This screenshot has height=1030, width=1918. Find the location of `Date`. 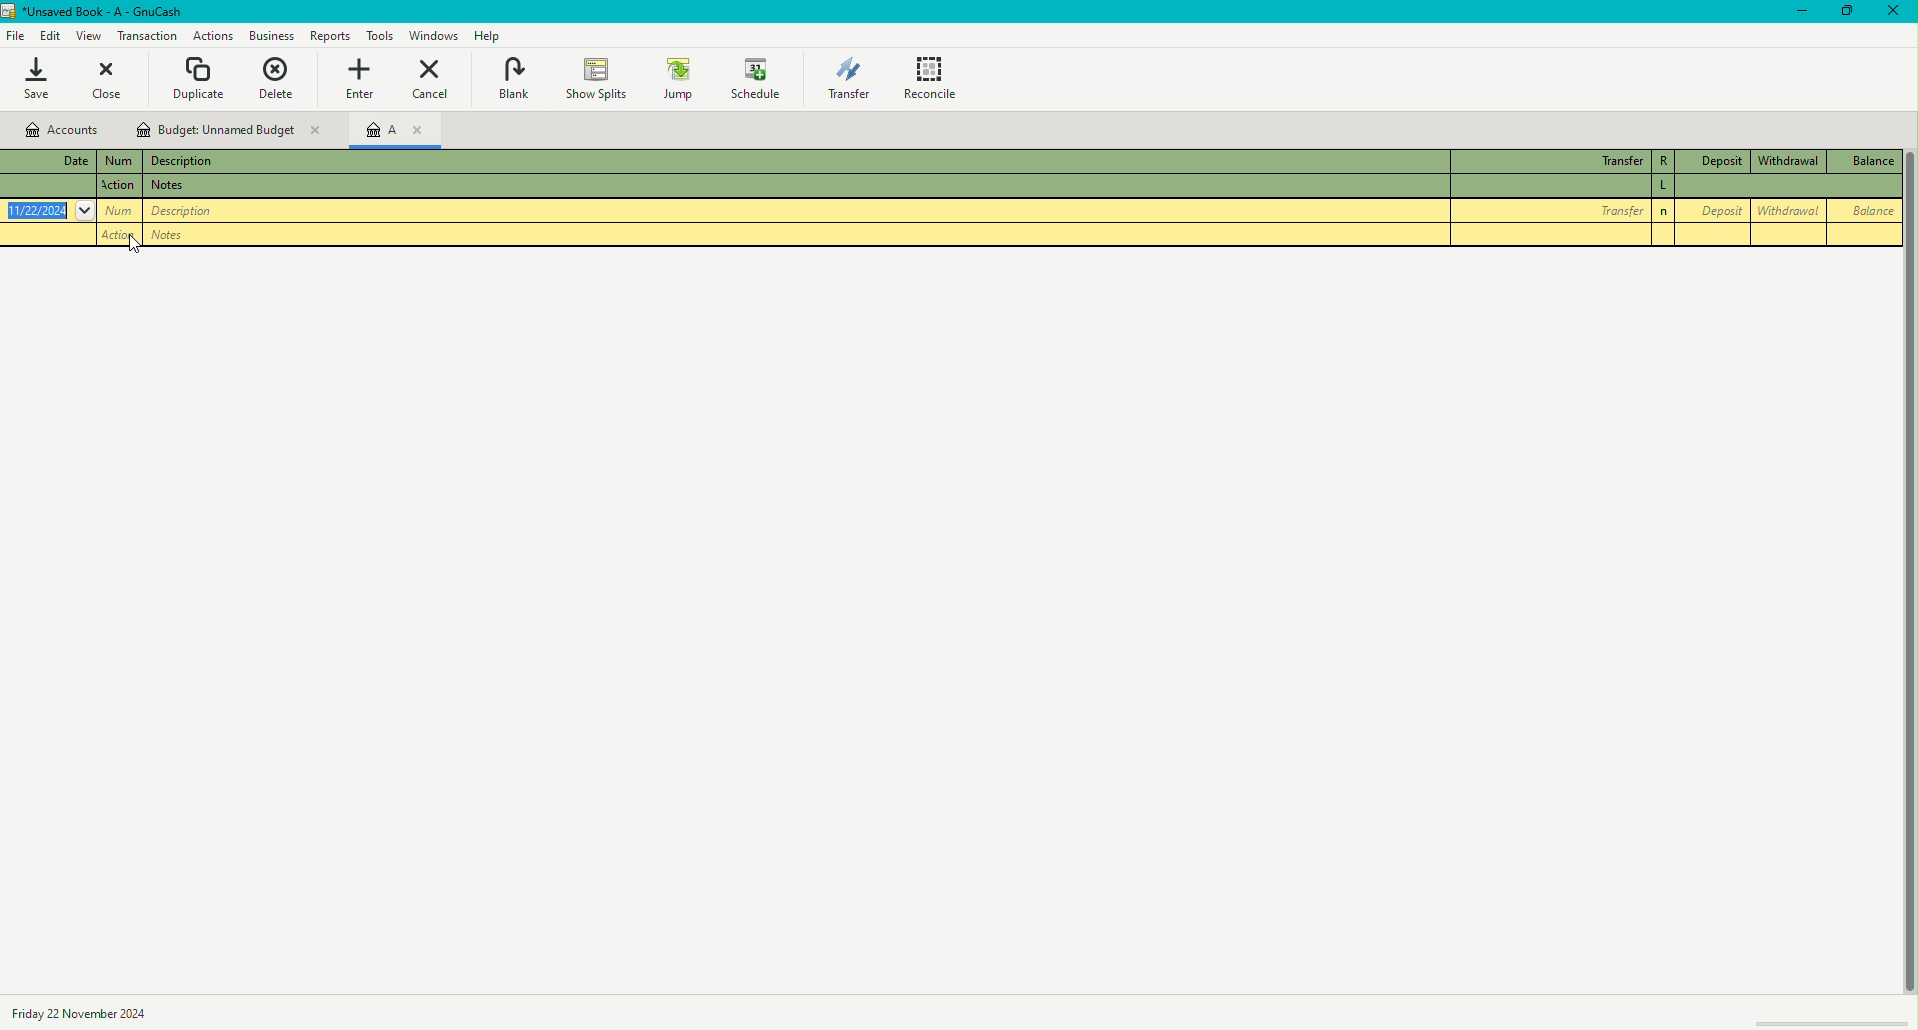

Date is located at coordinates (44, 161).